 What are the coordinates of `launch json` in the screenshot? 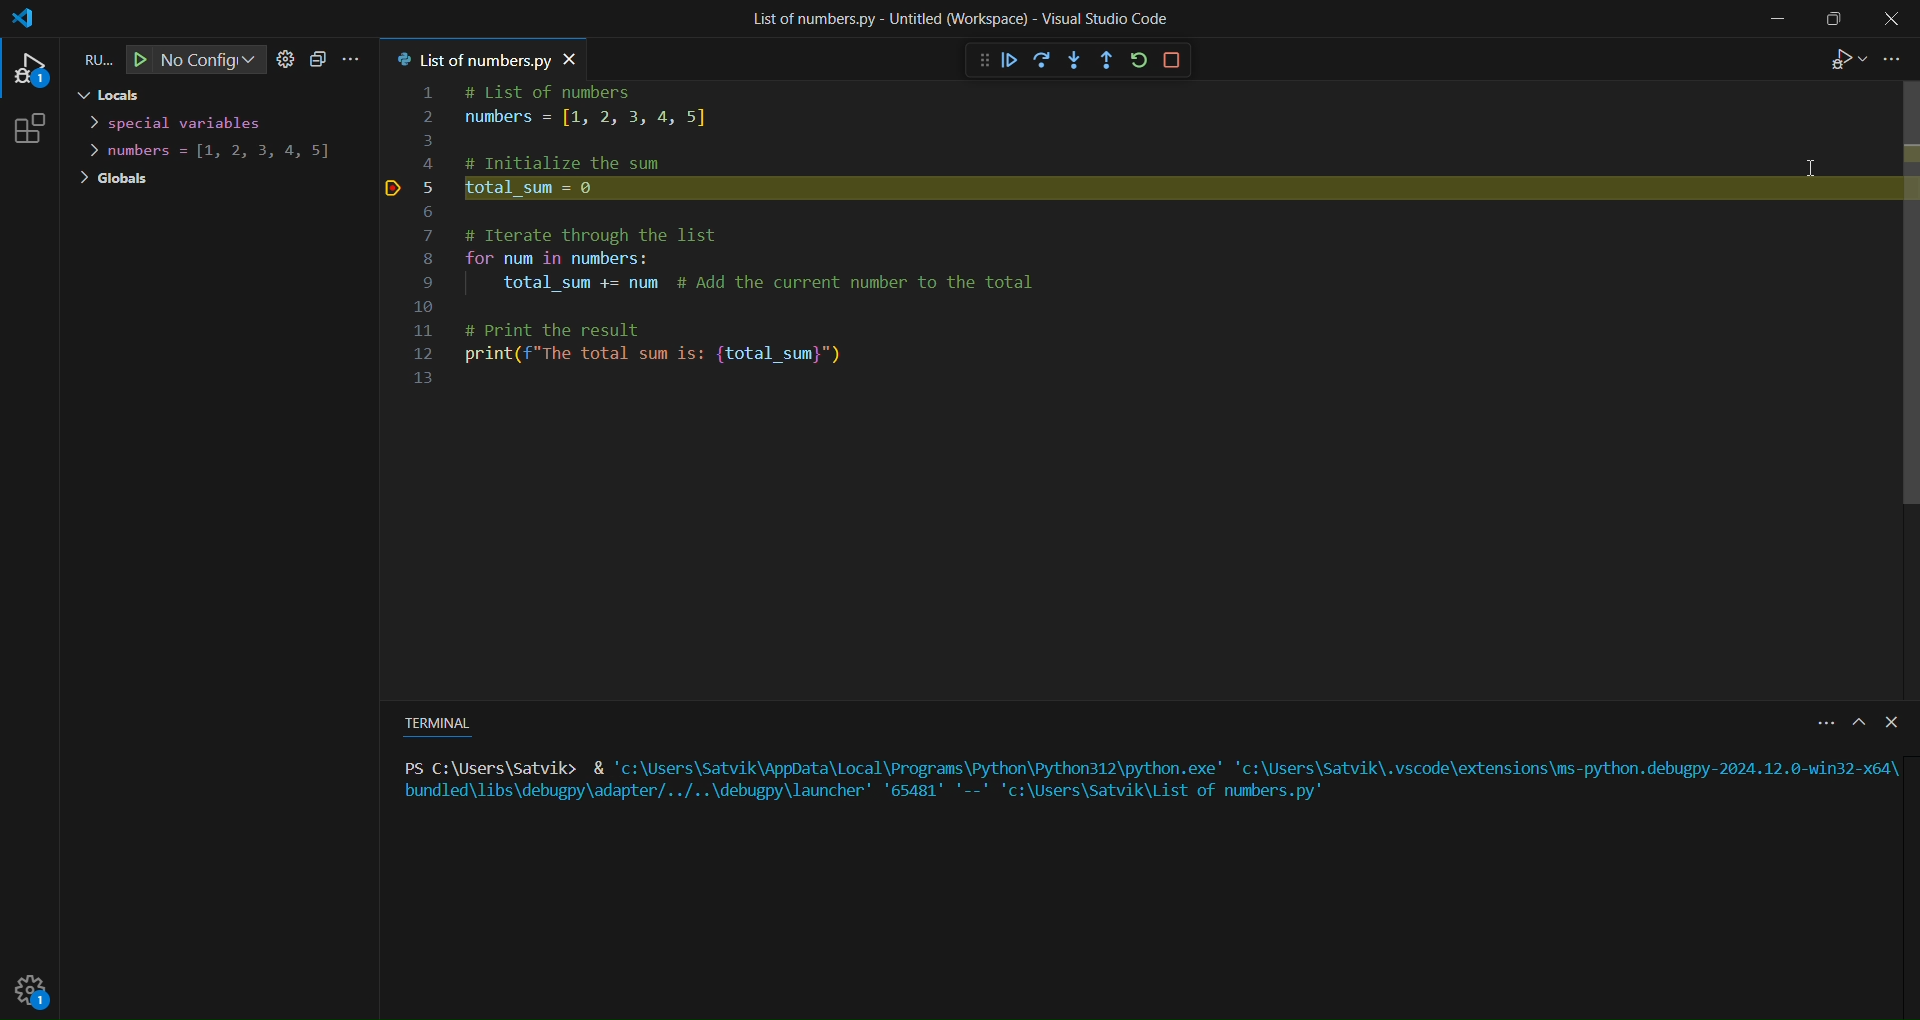 It's located at (286, 58).